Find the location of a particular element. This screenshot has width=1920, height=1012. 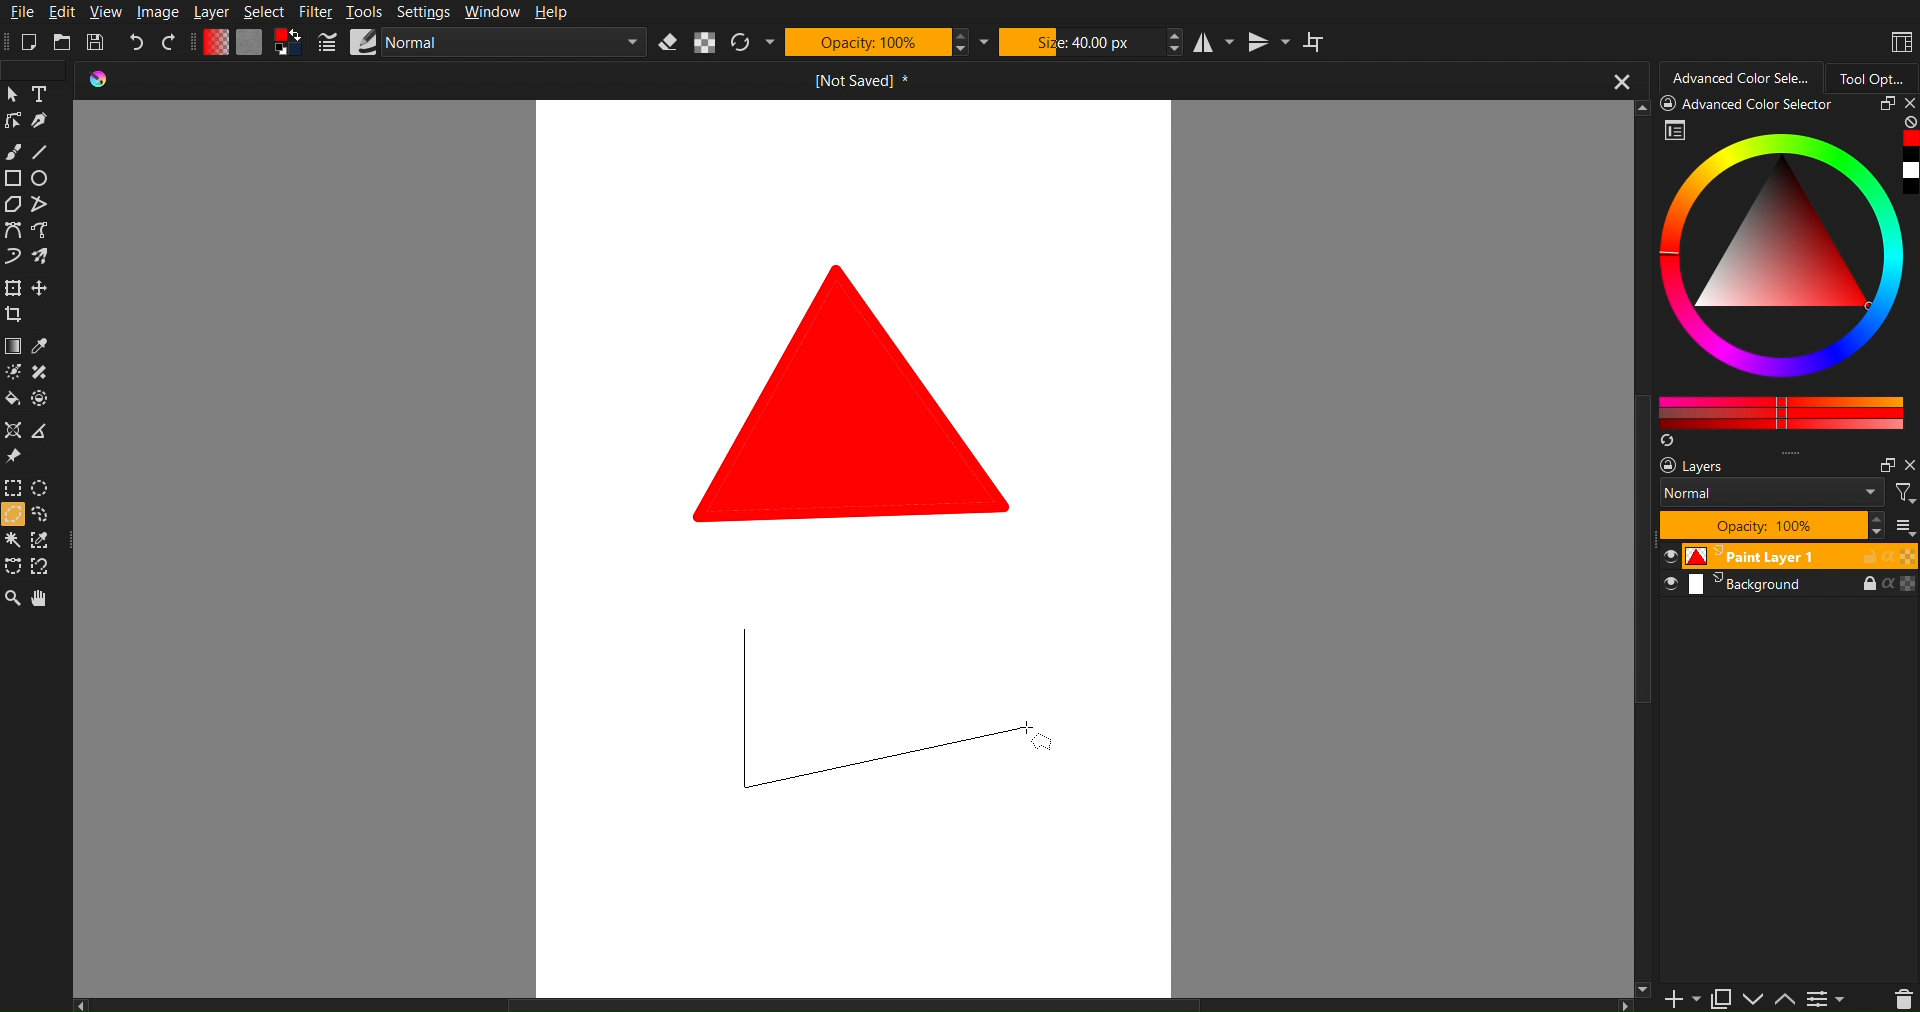

Curve is located at coordinates (12, 259).